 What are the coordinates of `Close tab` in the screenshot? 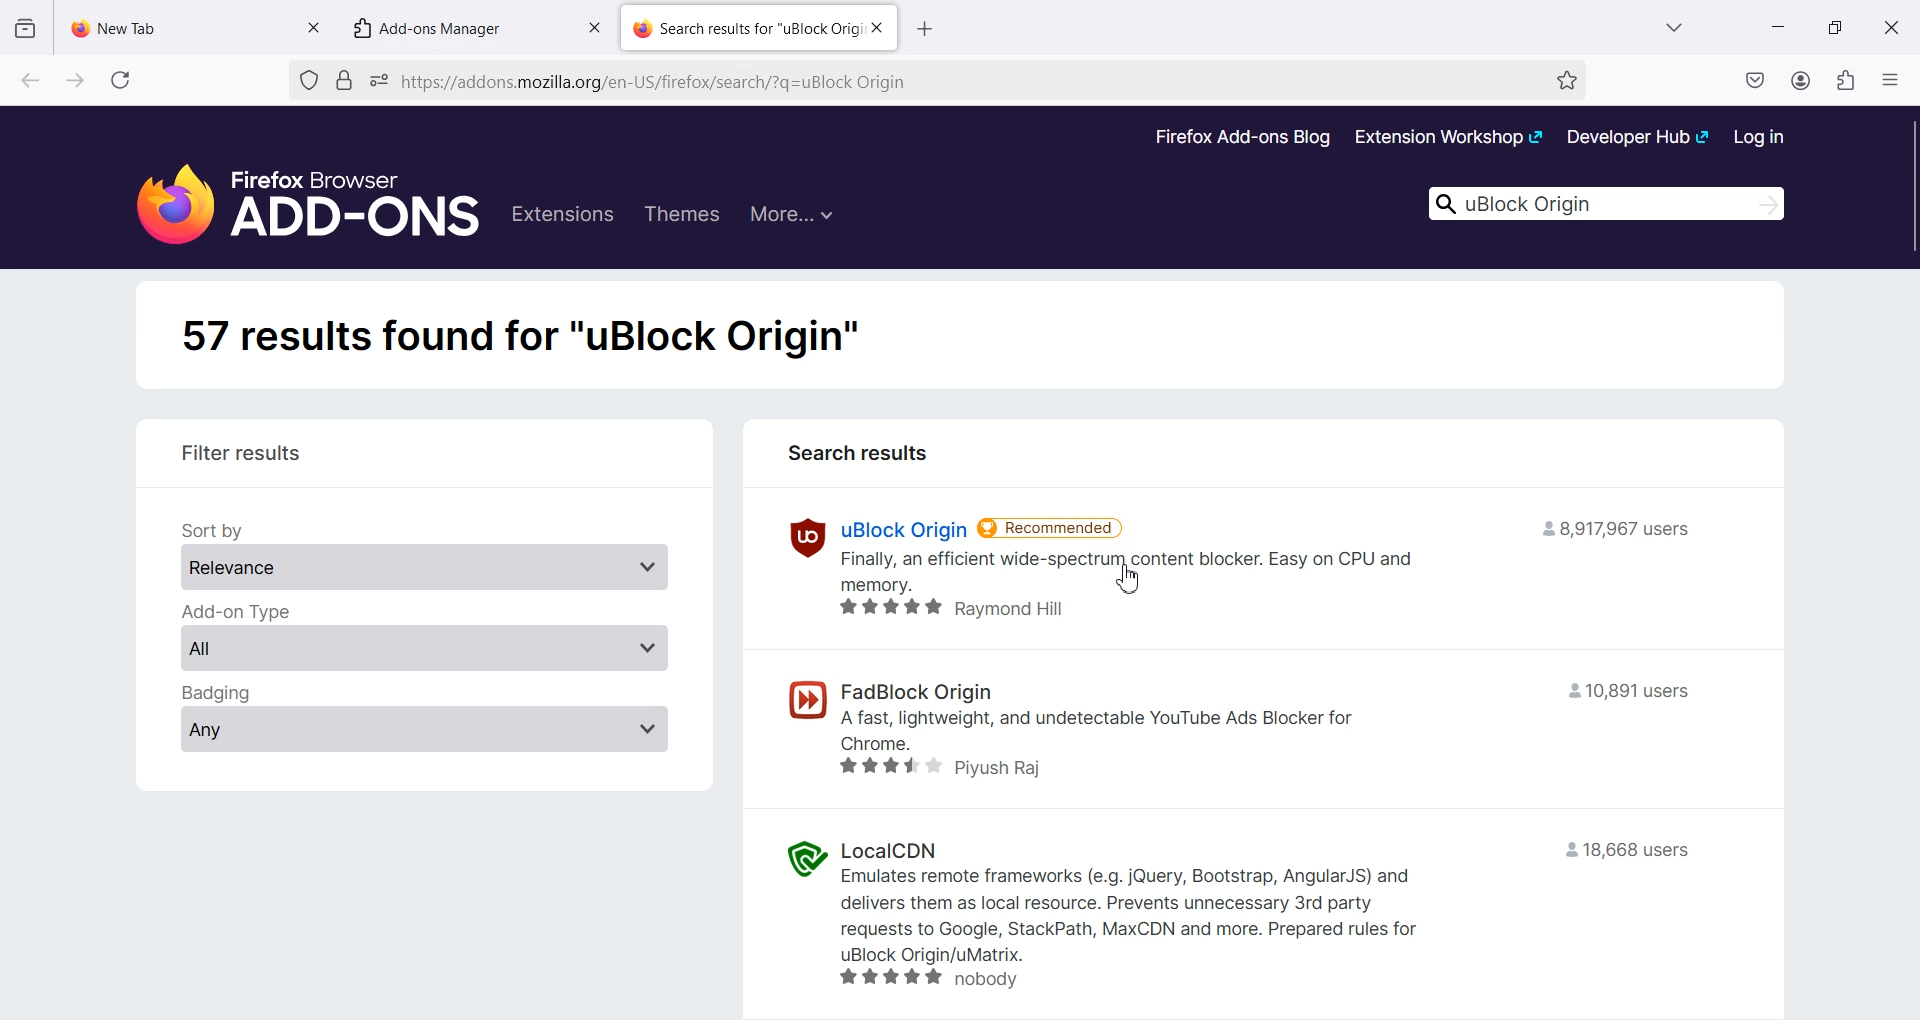 It's located at (313, 25).